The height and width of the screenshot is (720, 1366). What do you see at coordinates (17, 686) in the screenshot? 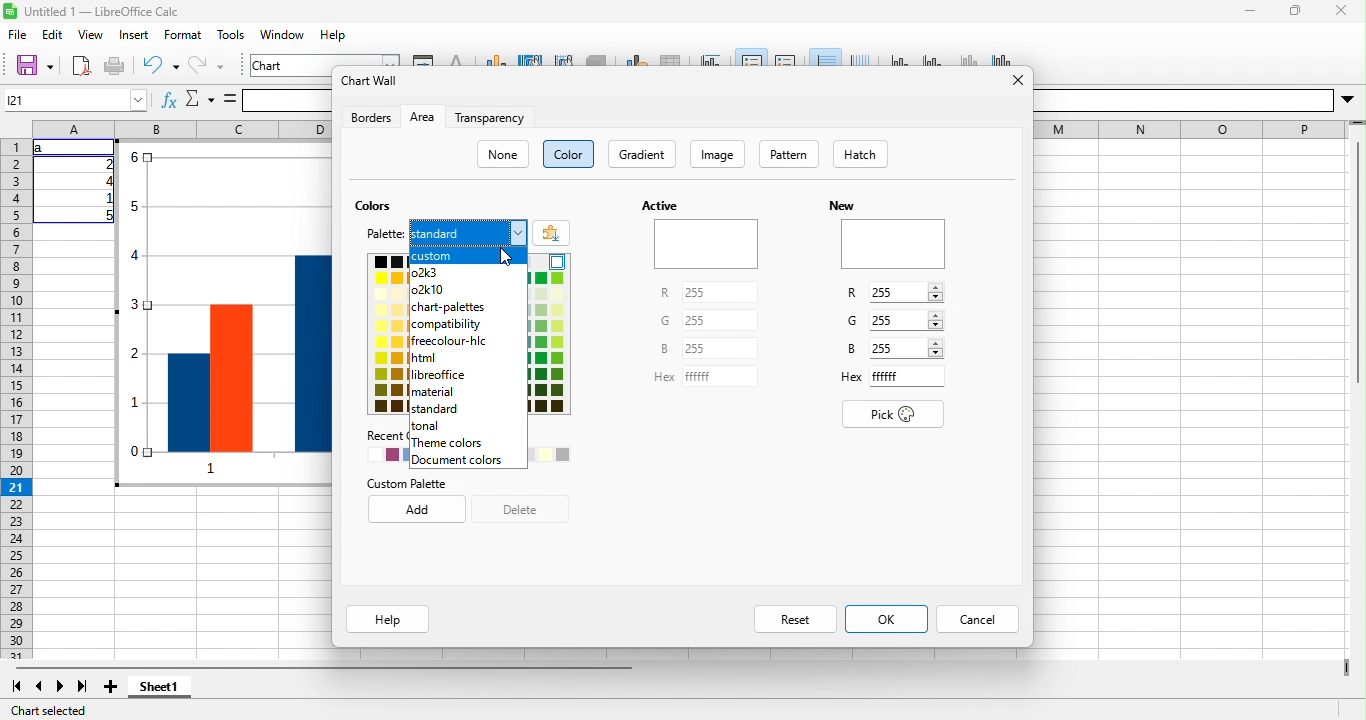
I see `first sheet` at bounding box center [17, 686].